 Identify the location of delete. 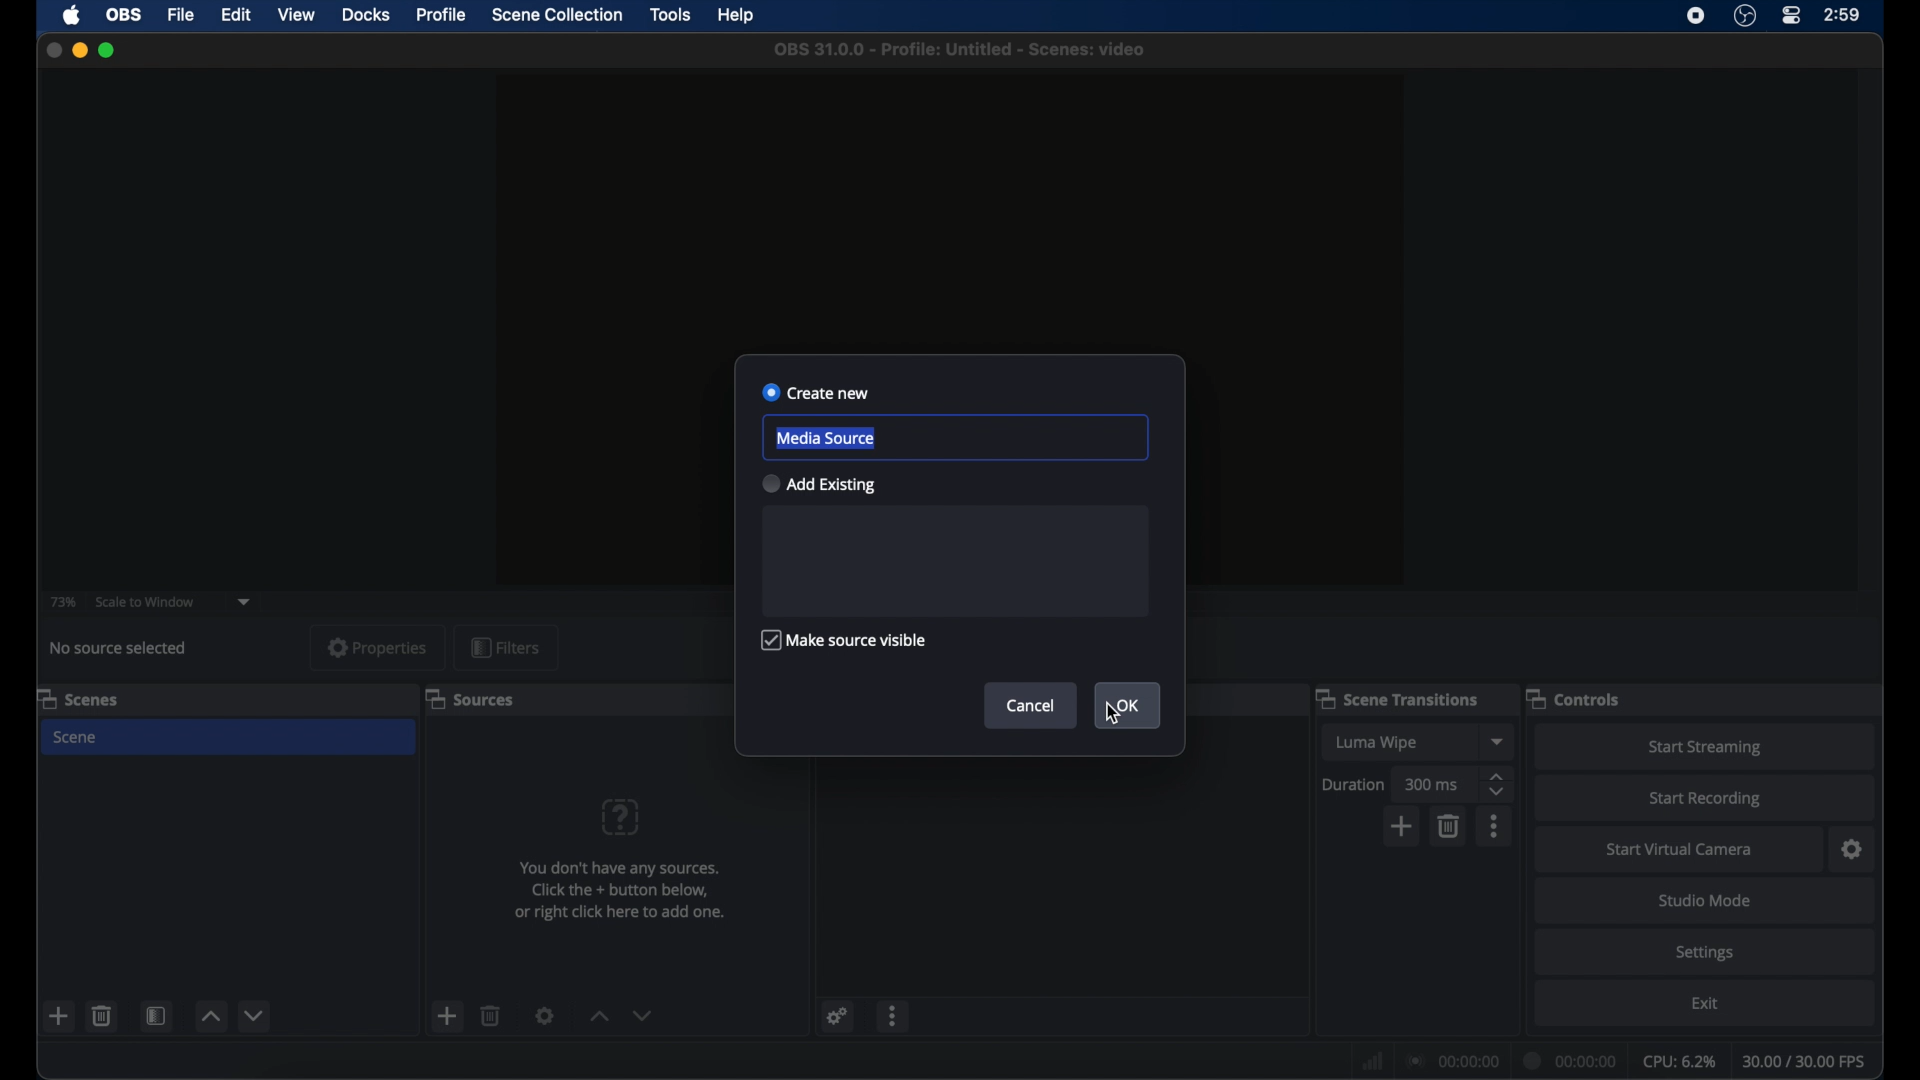
(1450, 827).